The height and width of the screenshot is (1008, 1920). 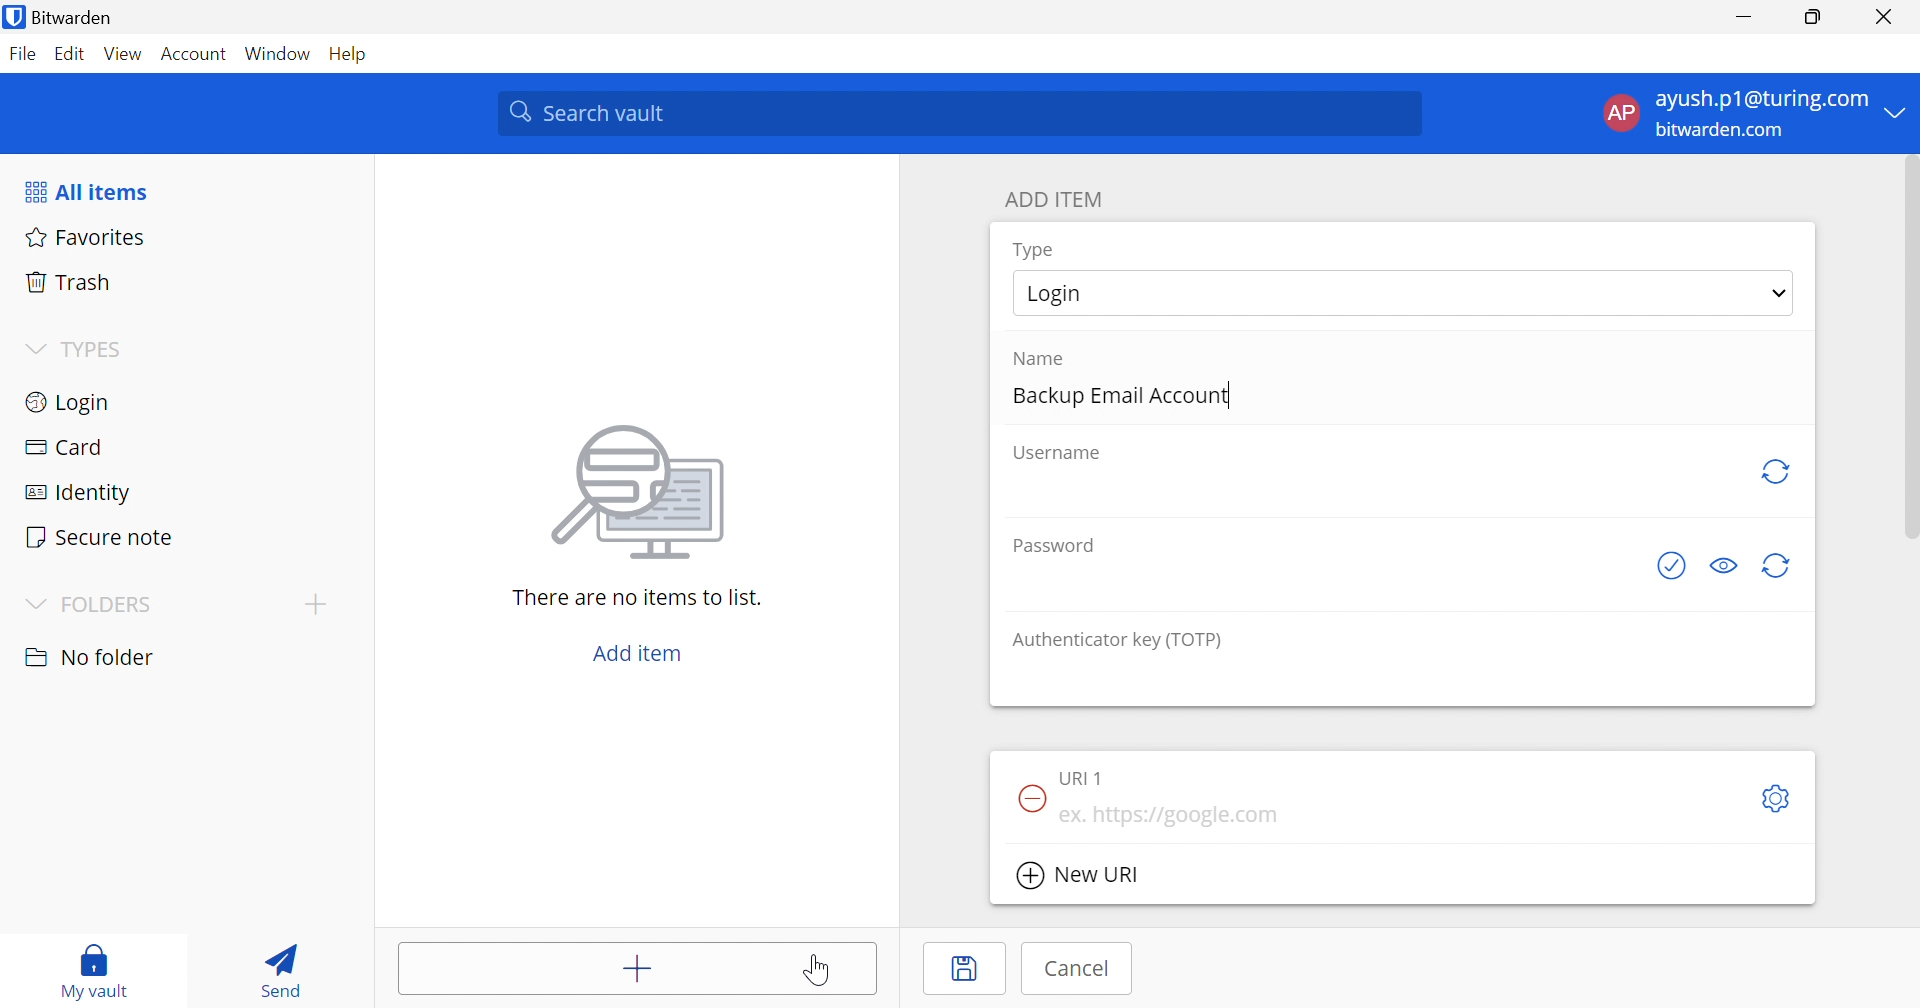 What do you see at coordinates (345, 53) in the screenshot?
I see `Help` at bounding box center [345, 53].